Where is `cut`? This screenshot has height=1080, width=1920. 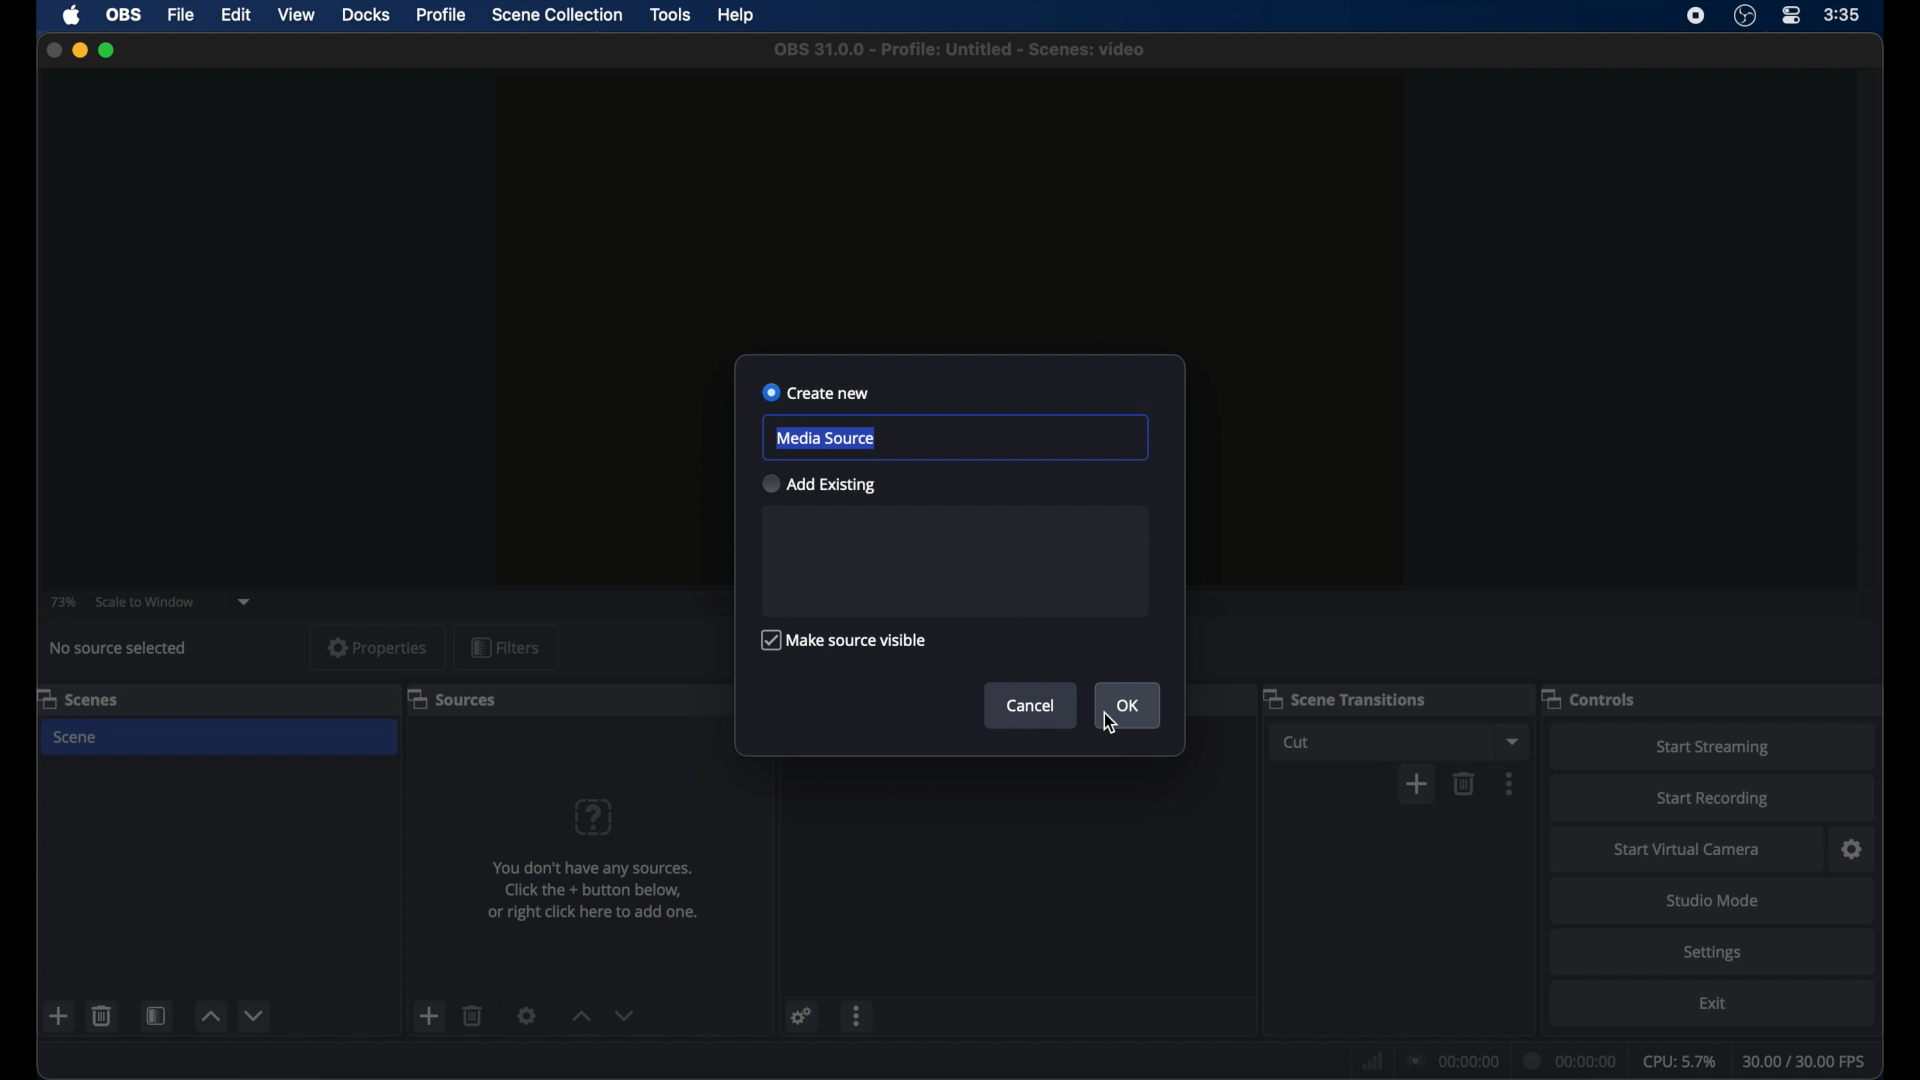
cut is located at coordinates (1296, 742).